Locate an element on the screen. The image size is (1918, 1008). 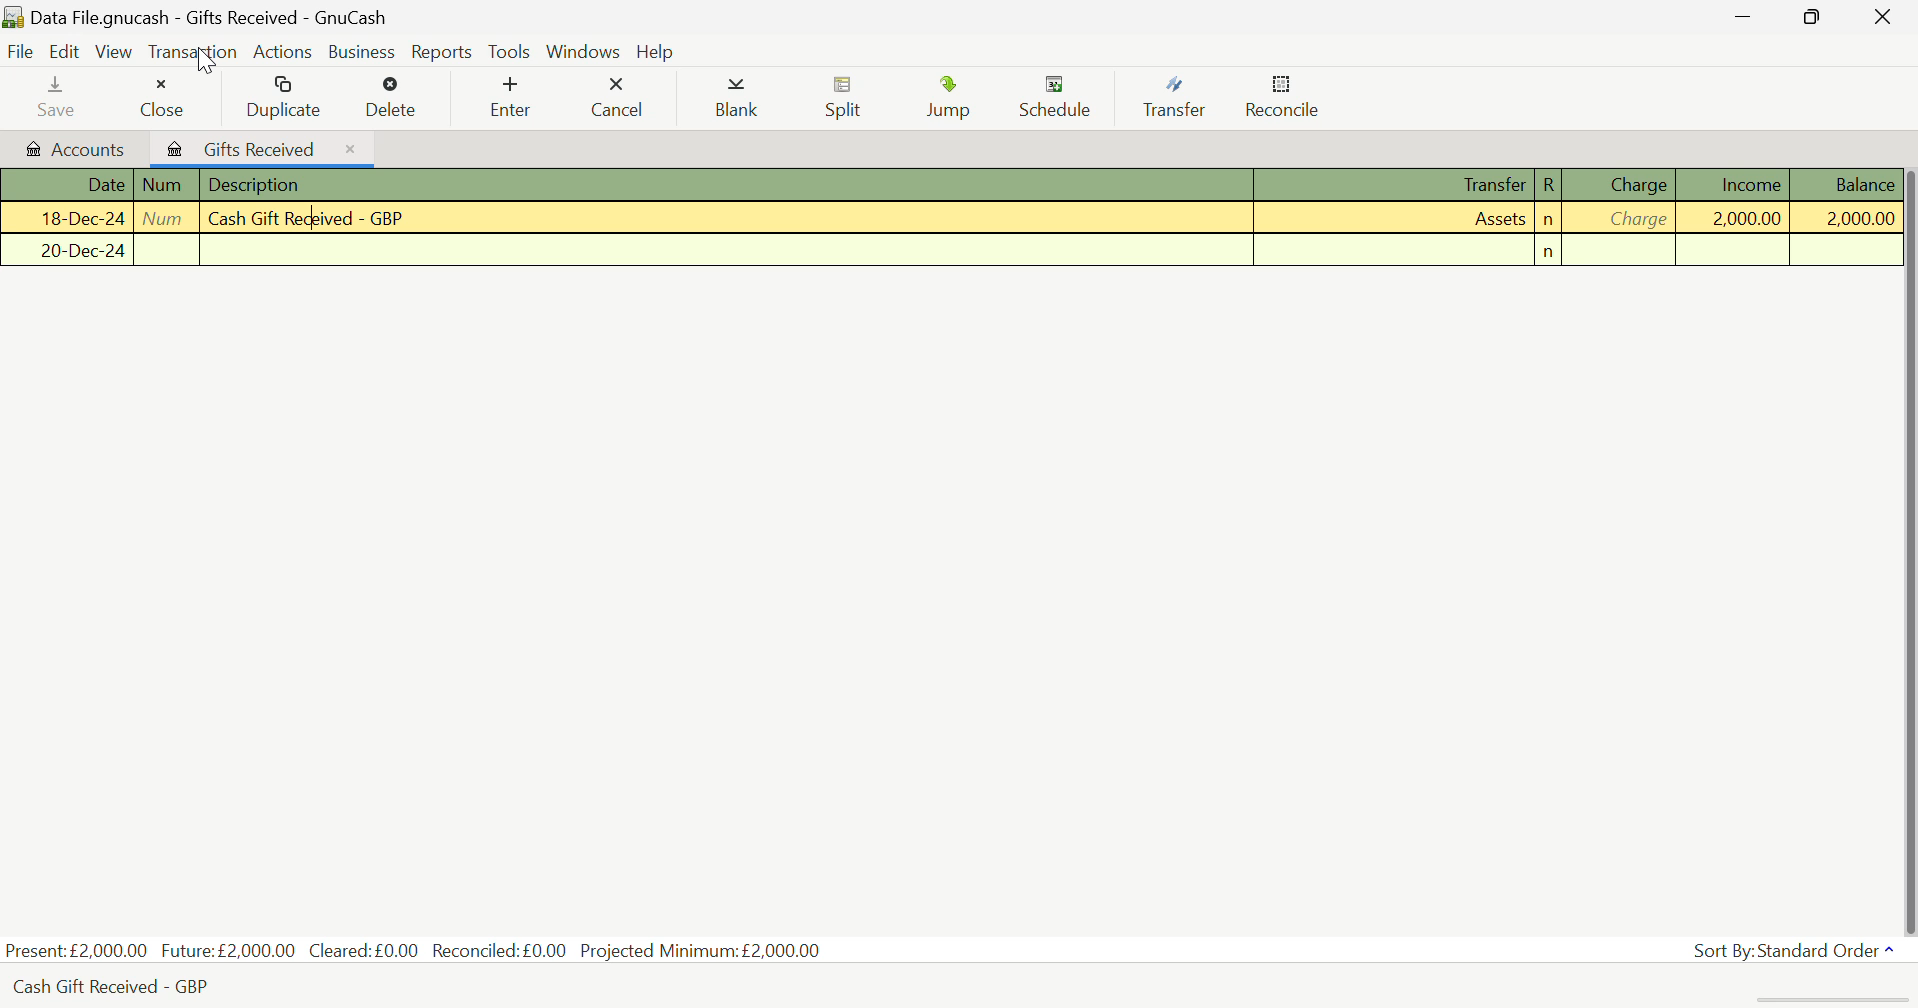
Date is located at coordinates (66, 185).